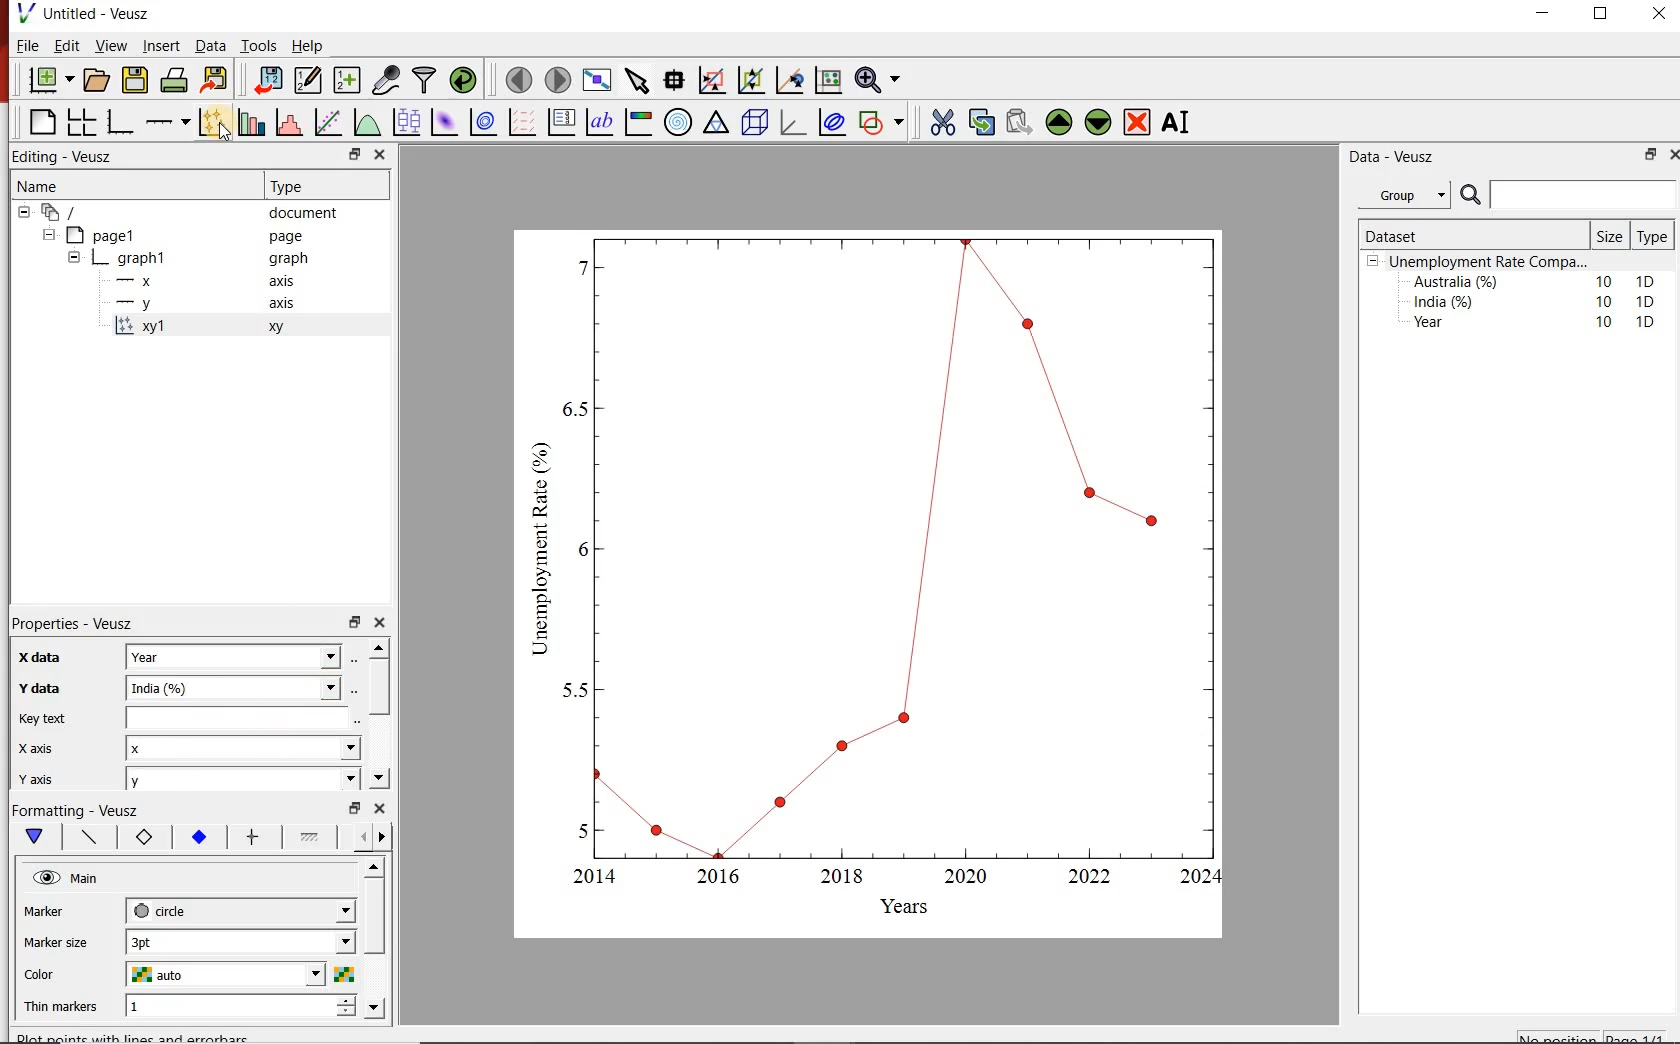 Image resolution: width=1680 pixels, height=1044 pixels. Describe the element at coordinates (58, 914) in the screenshot. I see `MArker` at that location.